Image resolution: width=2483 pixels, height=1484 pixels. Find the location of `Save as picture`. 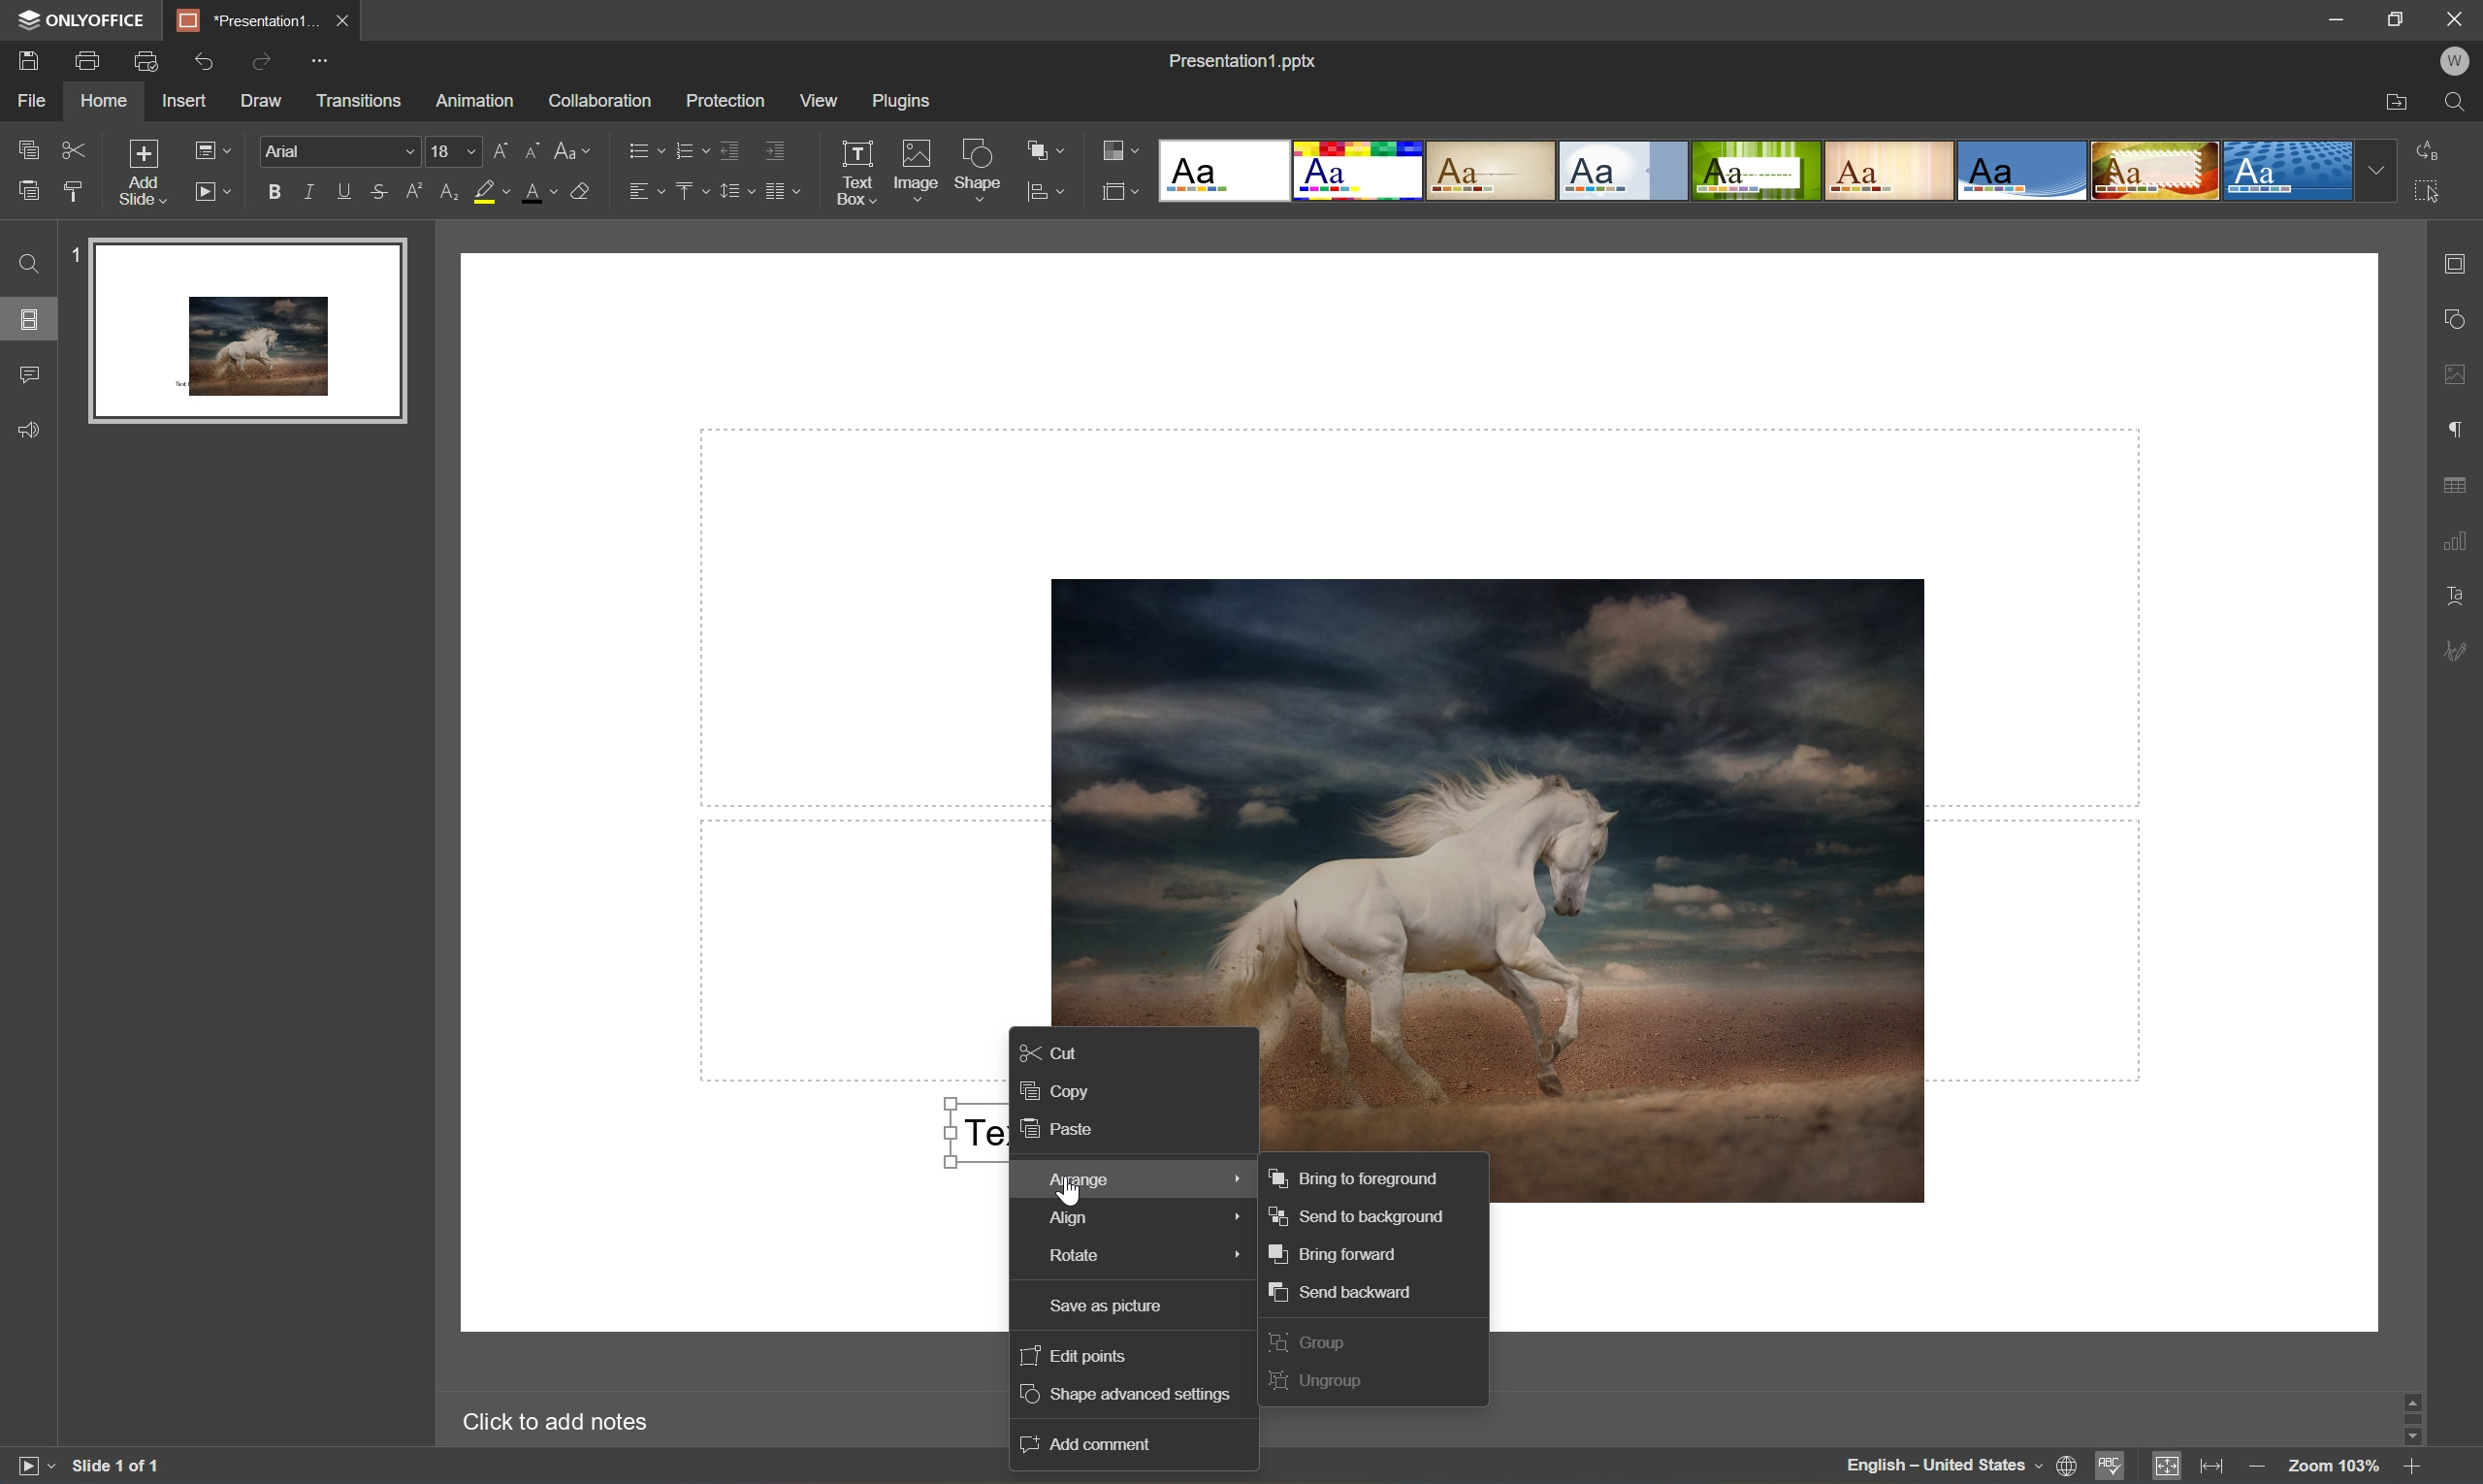

Save as picture is located at coordinates (1128, 1309).